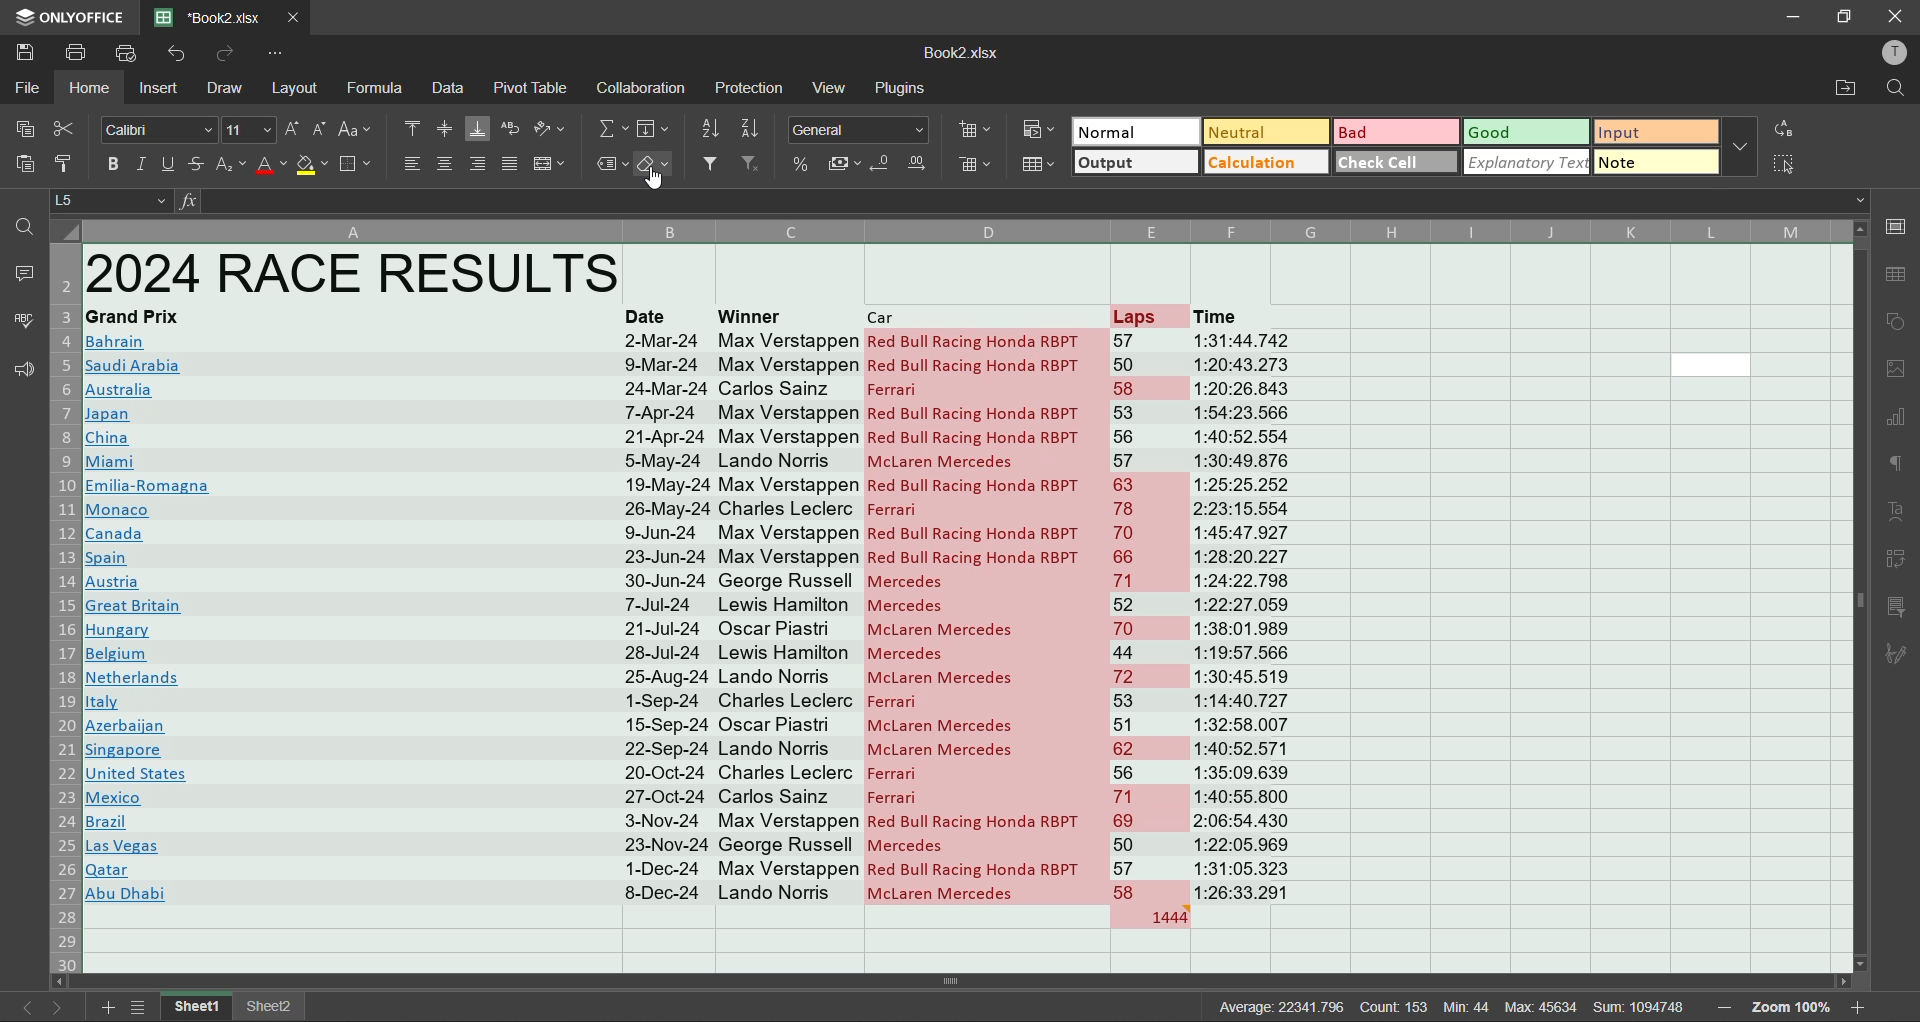 The width and height of the screenshot is (1920, 1022). What do you see at coordinates (74, 53) in the screenshot?
I see `print` at bounding box center [74, 53].